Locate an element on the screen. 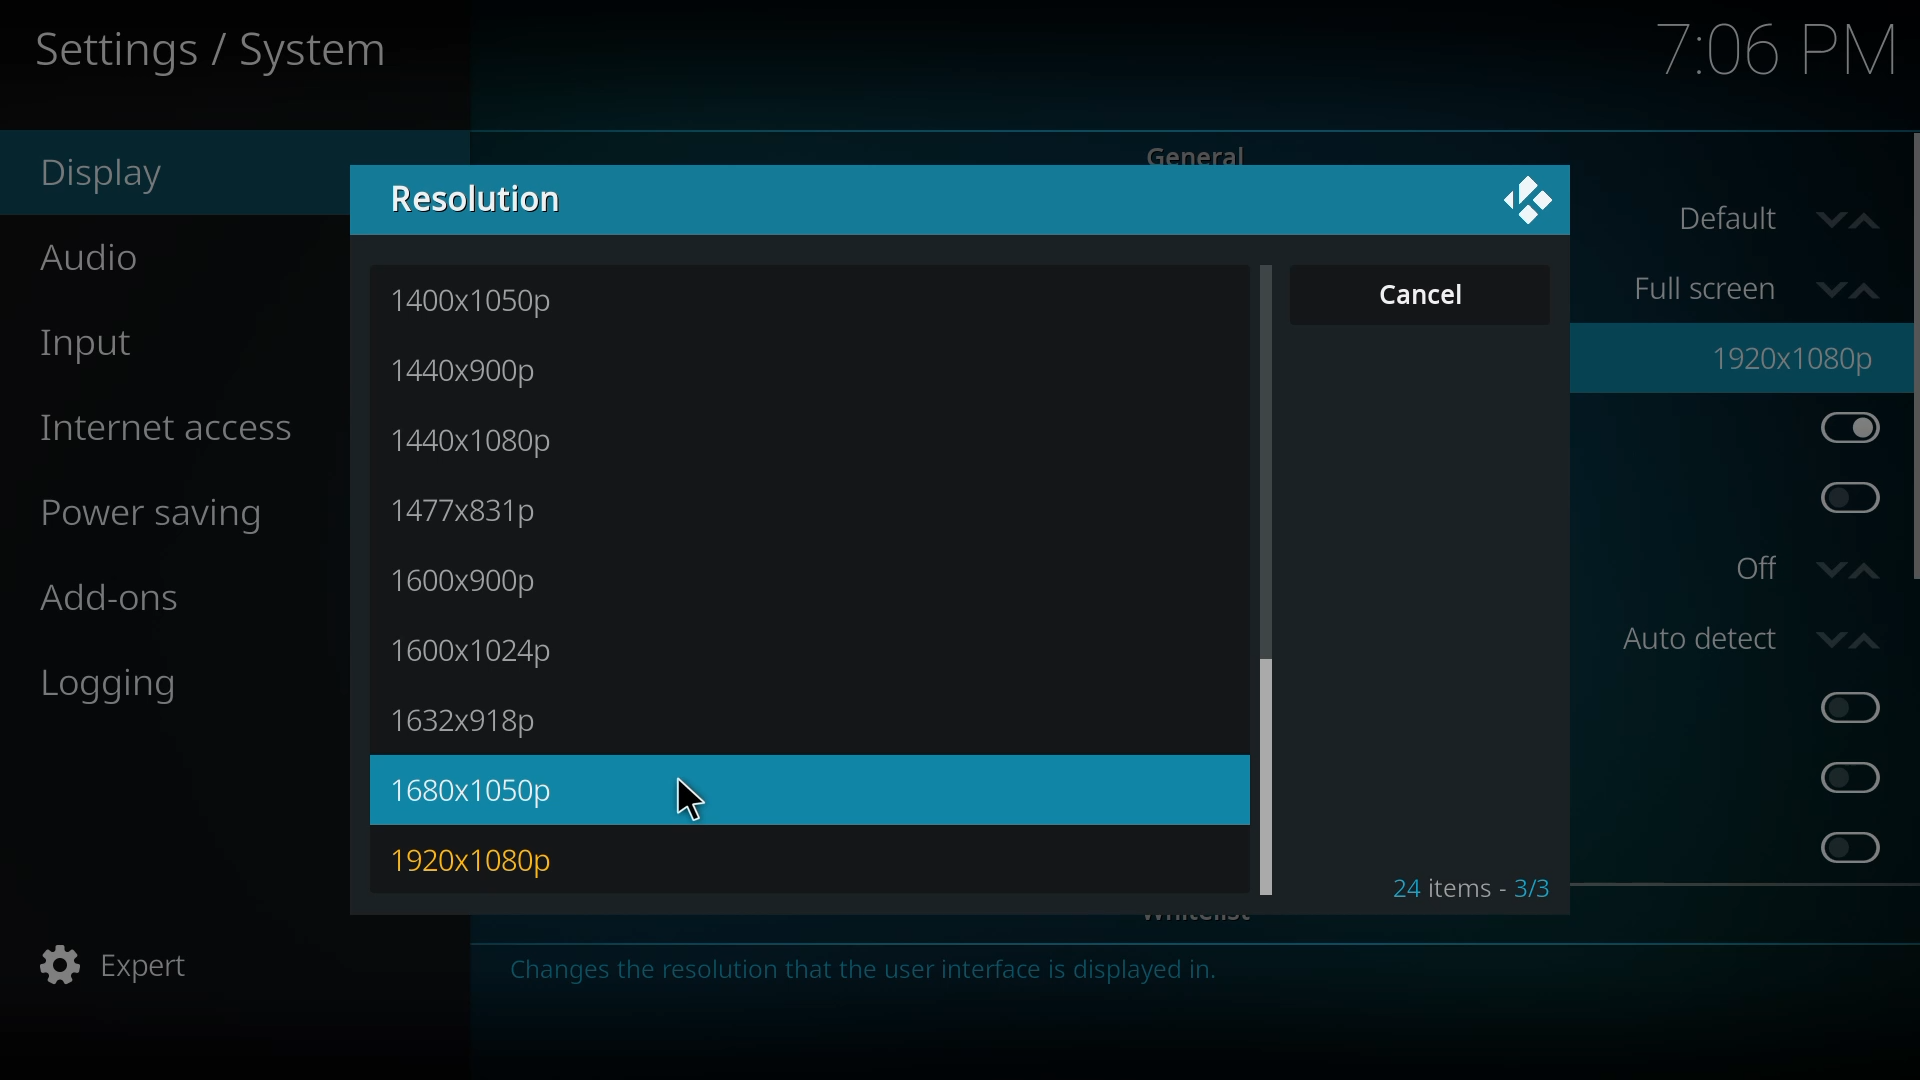 The width and height of the screenshot is (1920, 1080). cancel is located at coordinates (1429, 295).